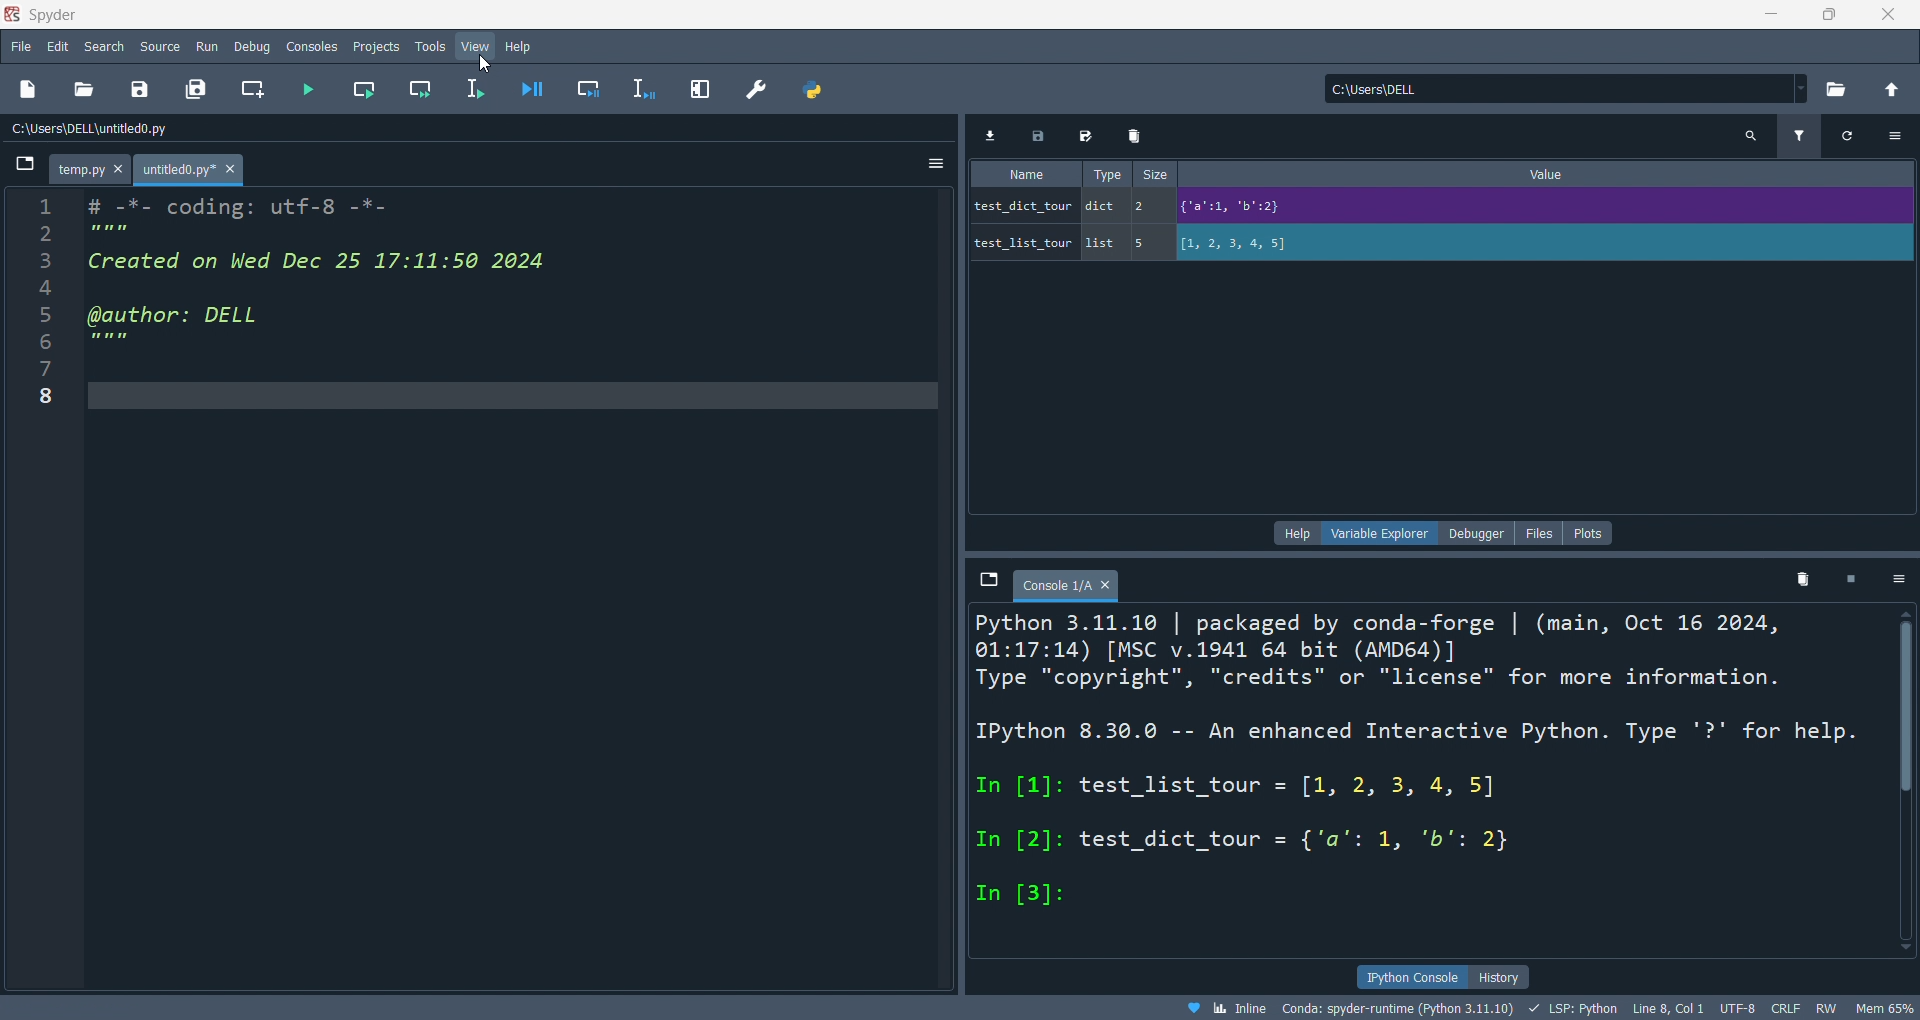 The height and width of the screenshot is (1020, 1920). I want to click on run cell, so click(363, 90).